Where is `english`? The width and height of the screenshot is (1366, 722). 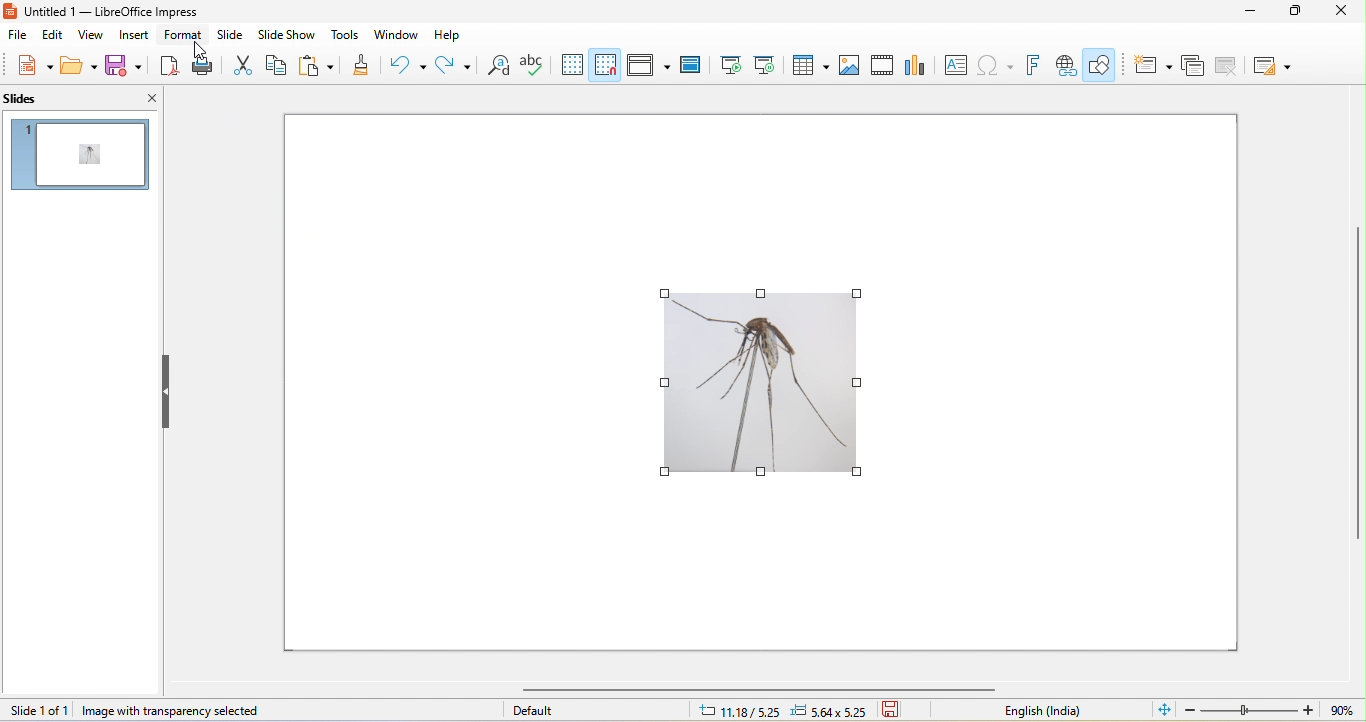
english is located at coordinates (1058, 712).